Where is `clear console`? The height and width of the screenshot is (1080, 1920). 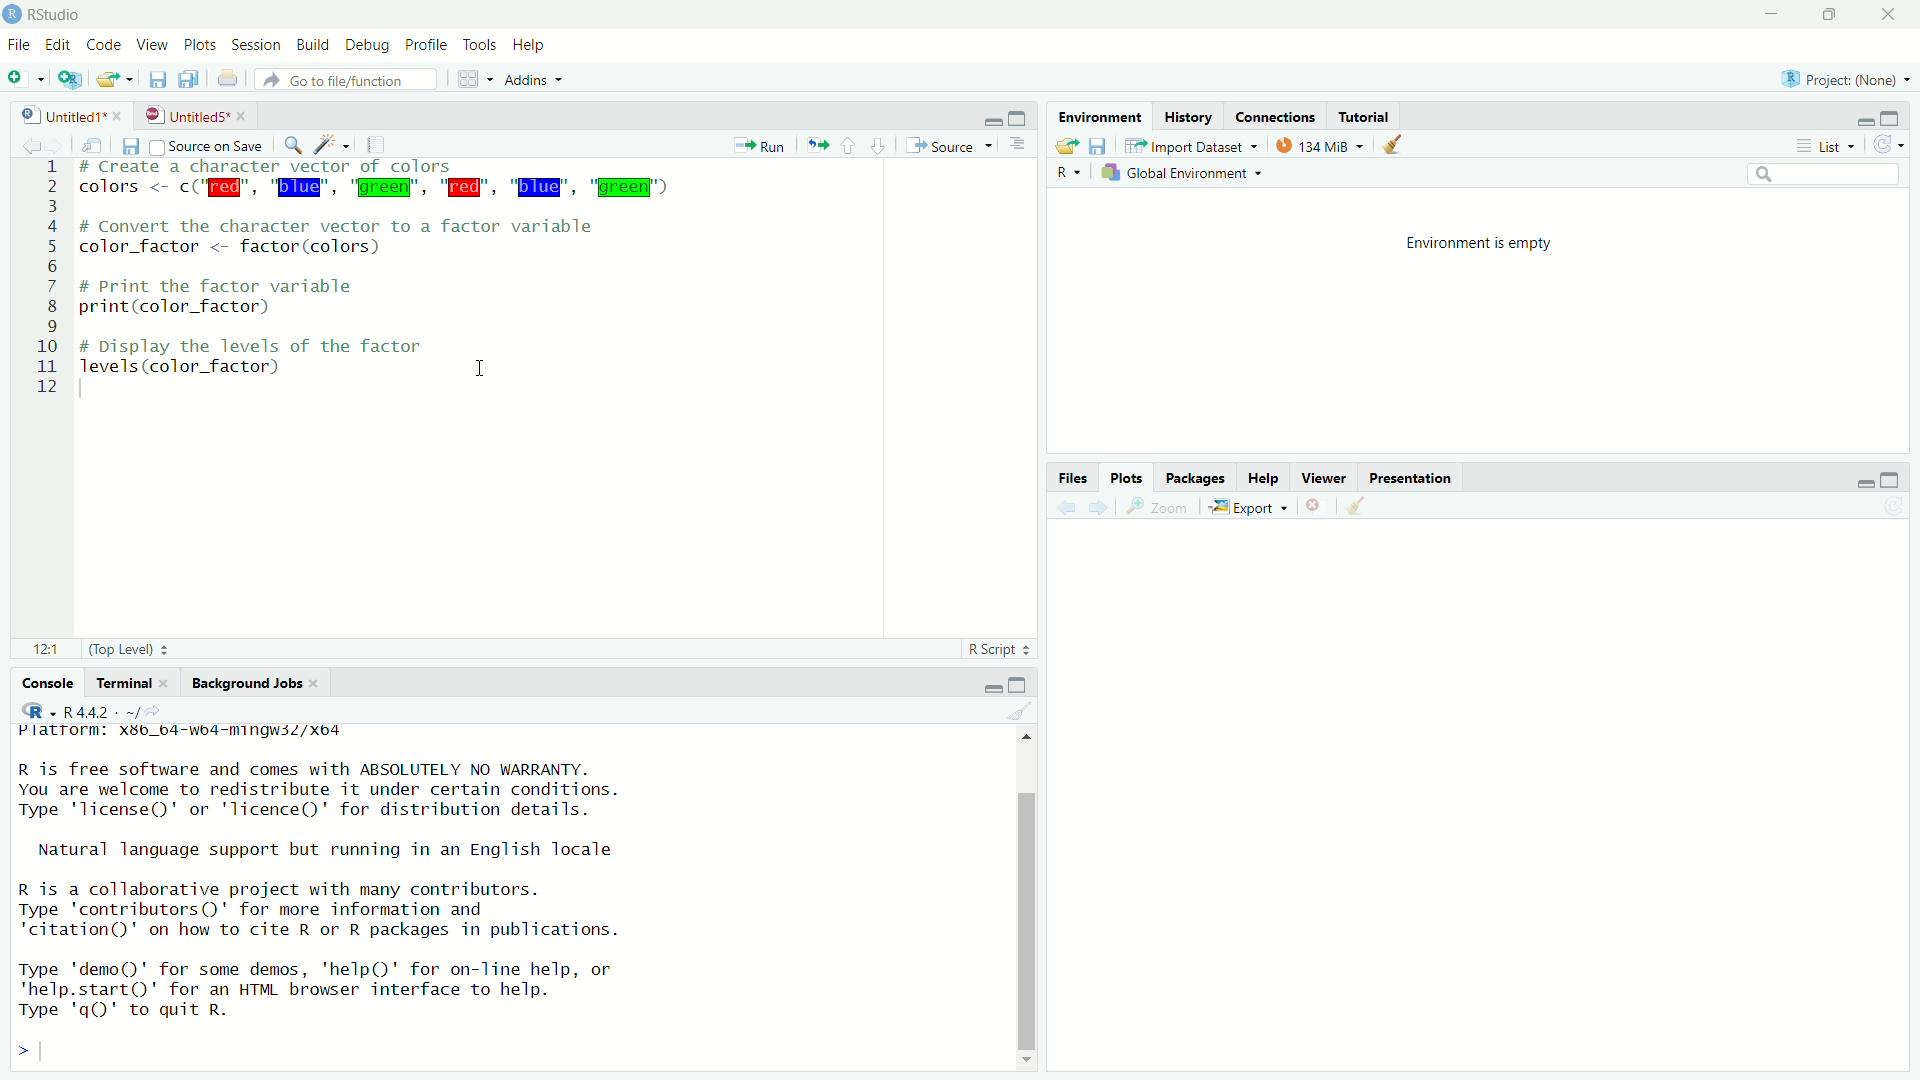
clear console is located at coordinates (1019, 711).